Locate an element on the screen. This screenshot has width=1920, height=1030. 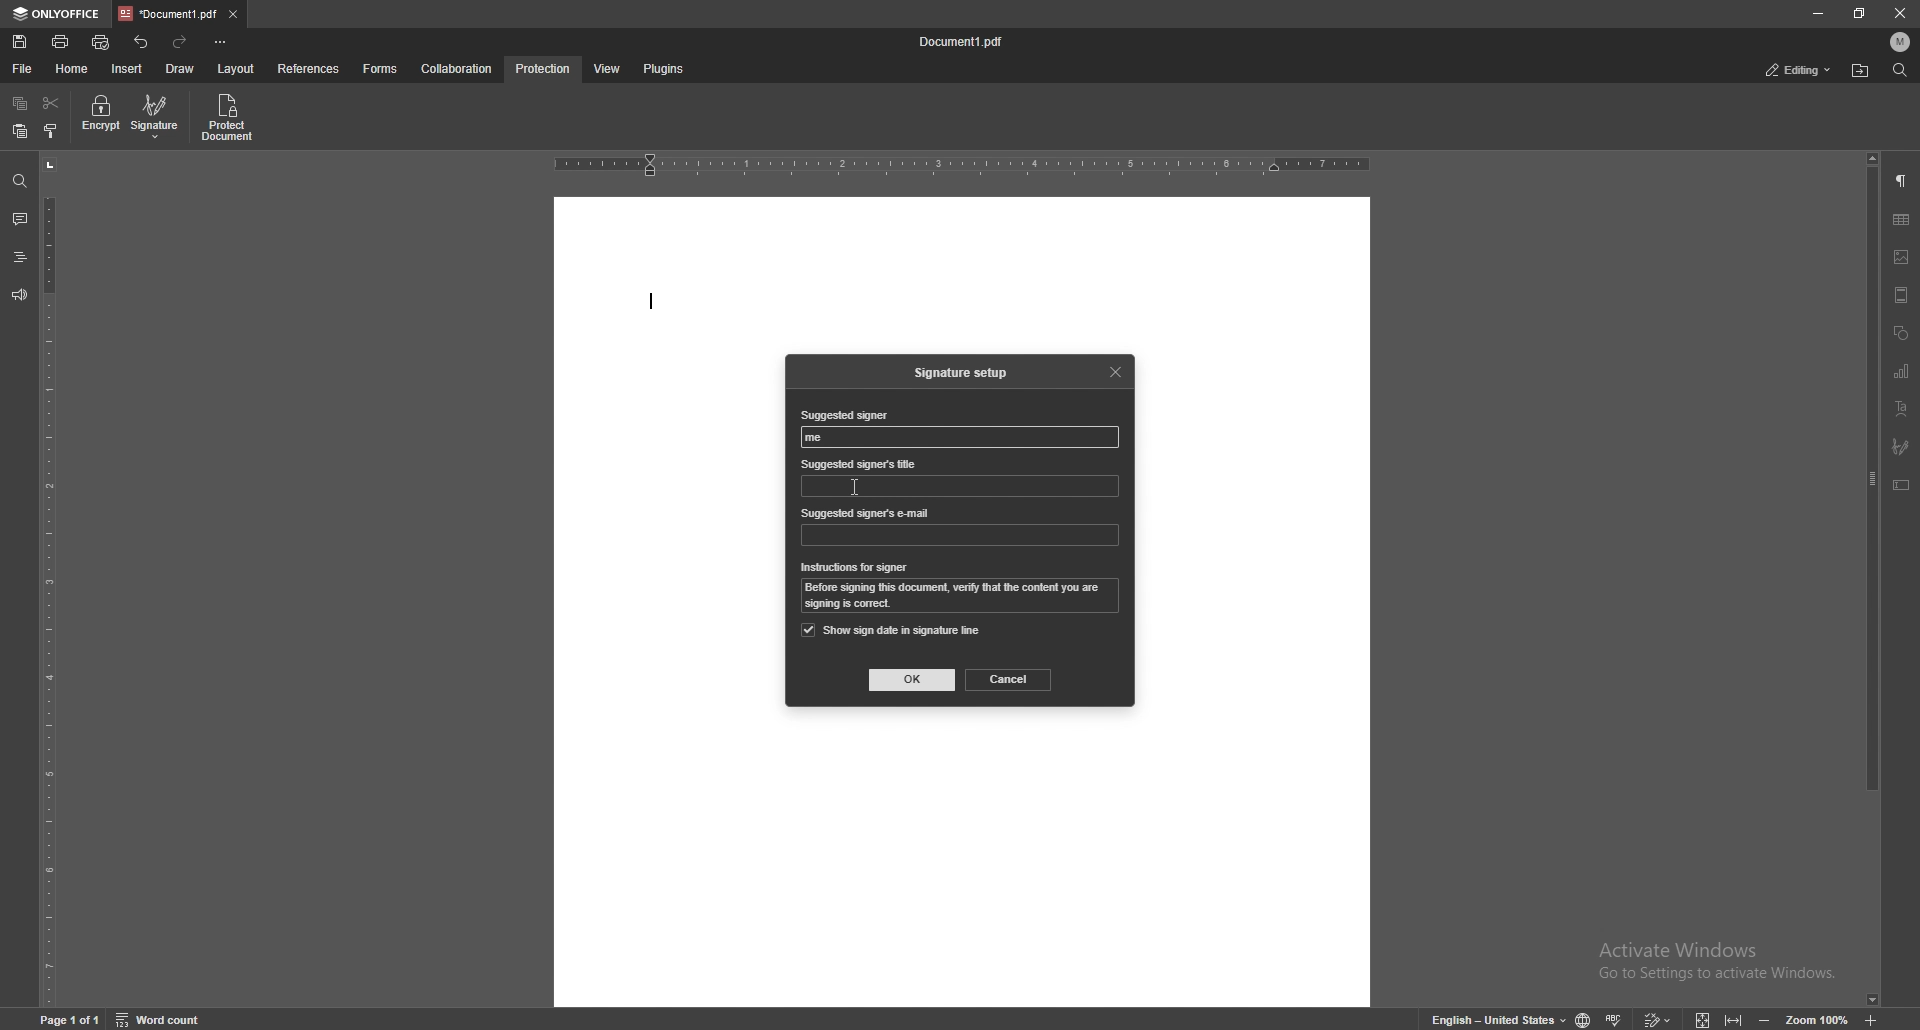
suggested signer is located at coordinates (843, 416).